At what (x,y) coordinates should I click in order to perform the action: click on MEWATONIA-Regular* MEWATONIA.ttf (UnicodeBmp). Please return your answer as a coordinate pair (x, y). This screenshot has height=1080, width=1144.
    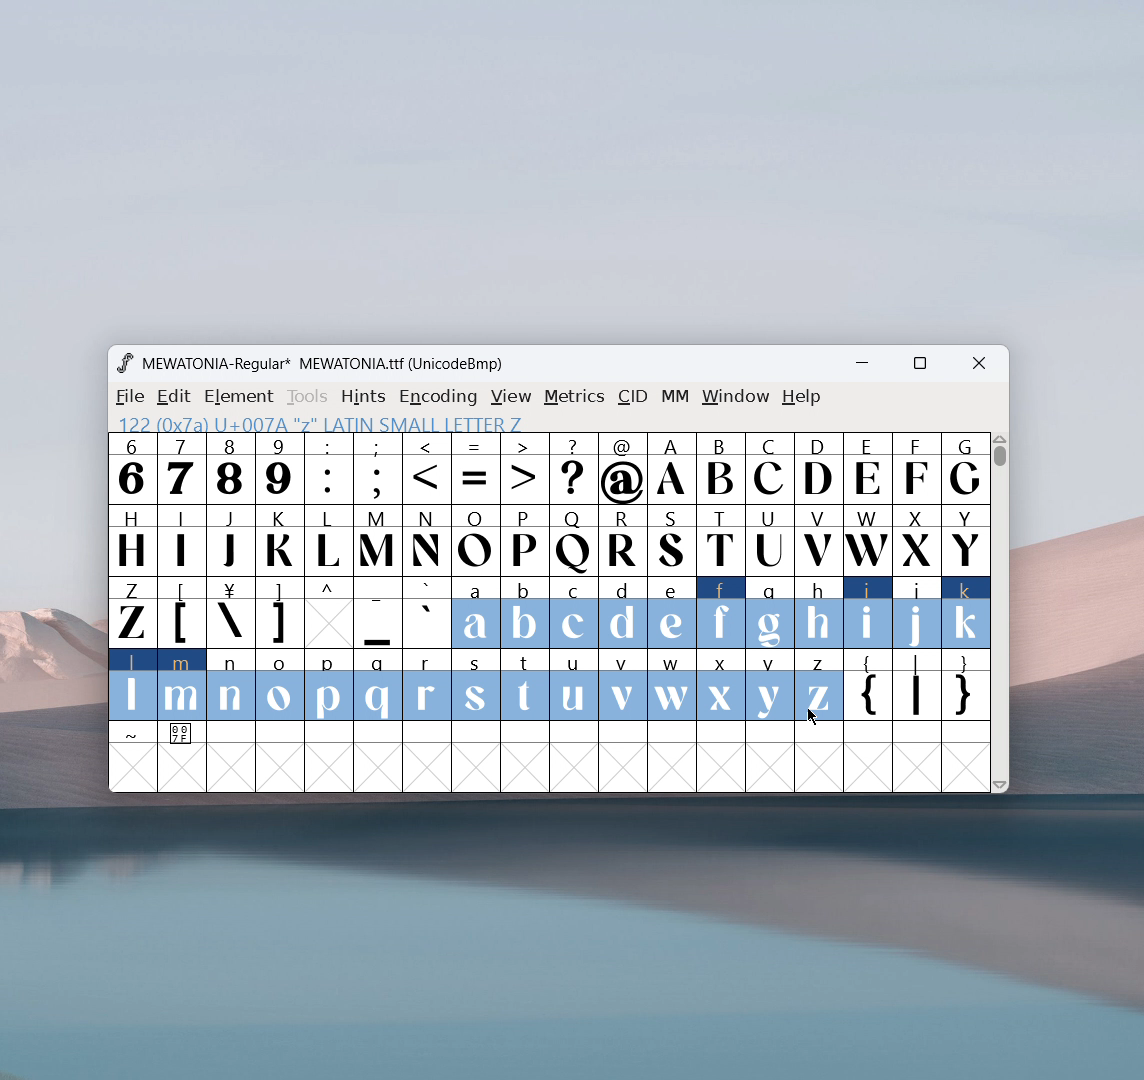
    Looking at the image, I should click on (326, 364).